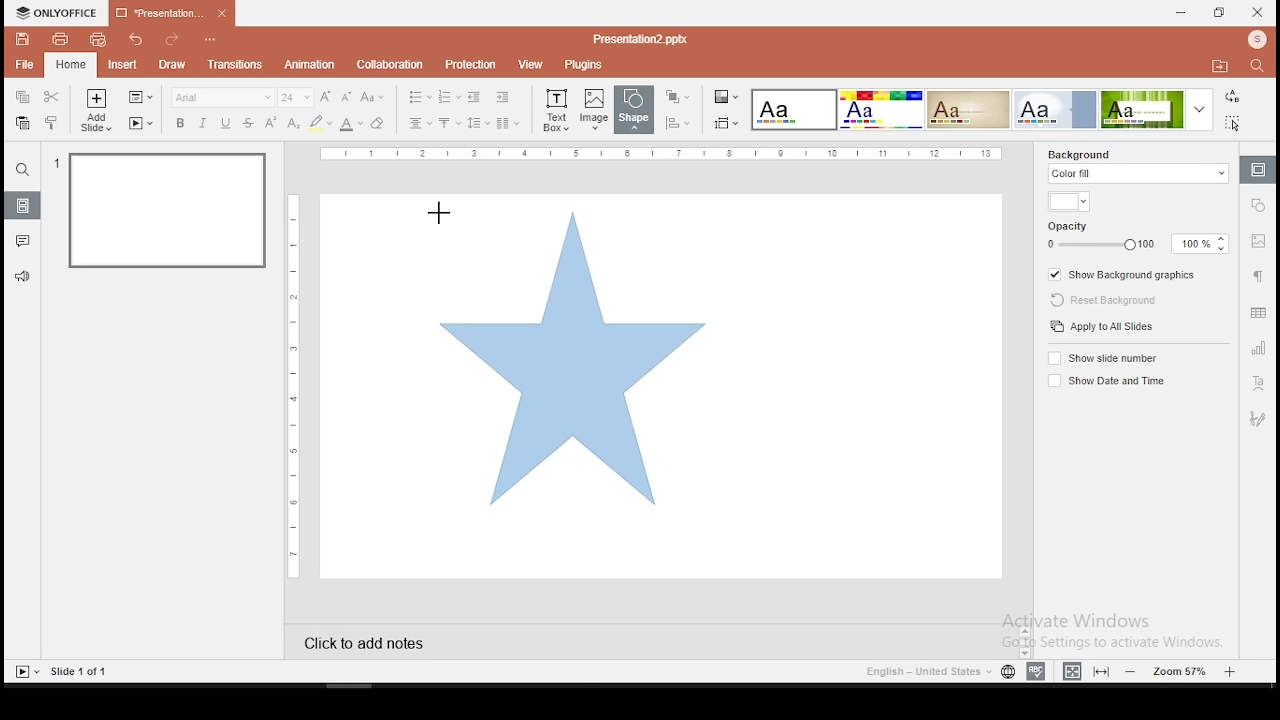  Describe the element at coordinates (503, 96) in the screenshot. I see `increase indent` at that location.